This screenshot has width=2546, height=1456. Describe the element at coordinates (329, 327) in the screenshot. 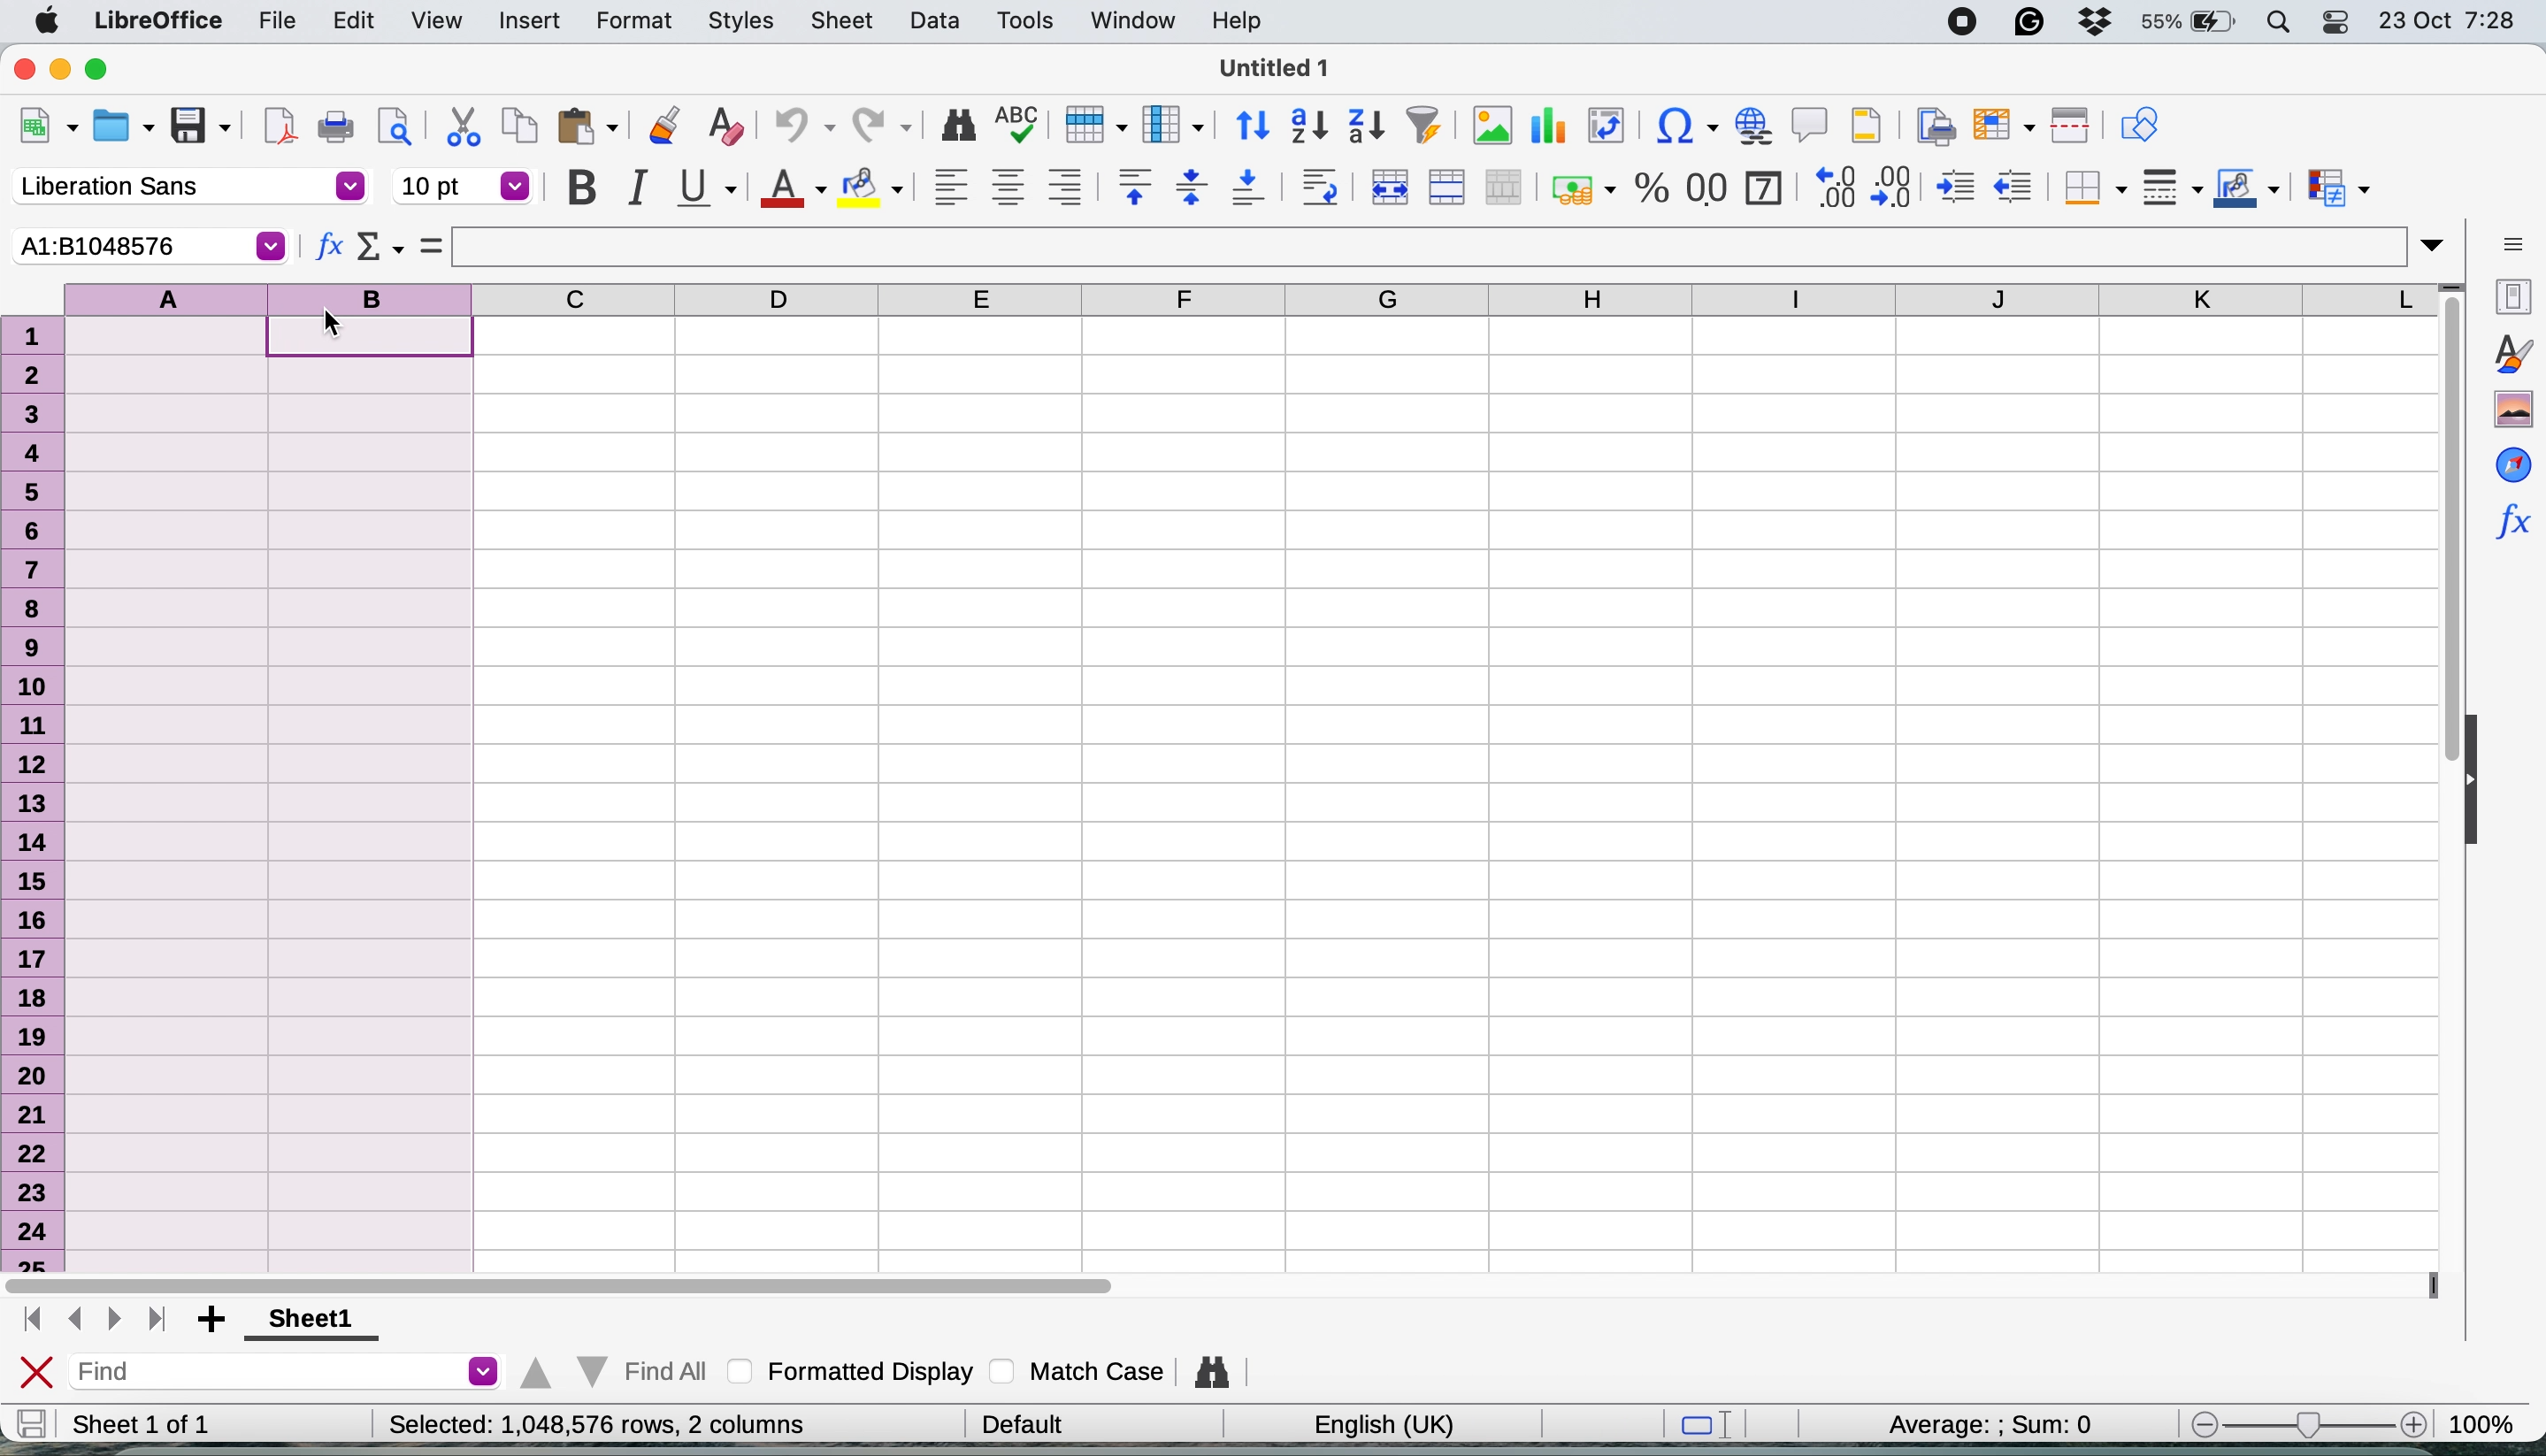

I see `cursor` at that location.